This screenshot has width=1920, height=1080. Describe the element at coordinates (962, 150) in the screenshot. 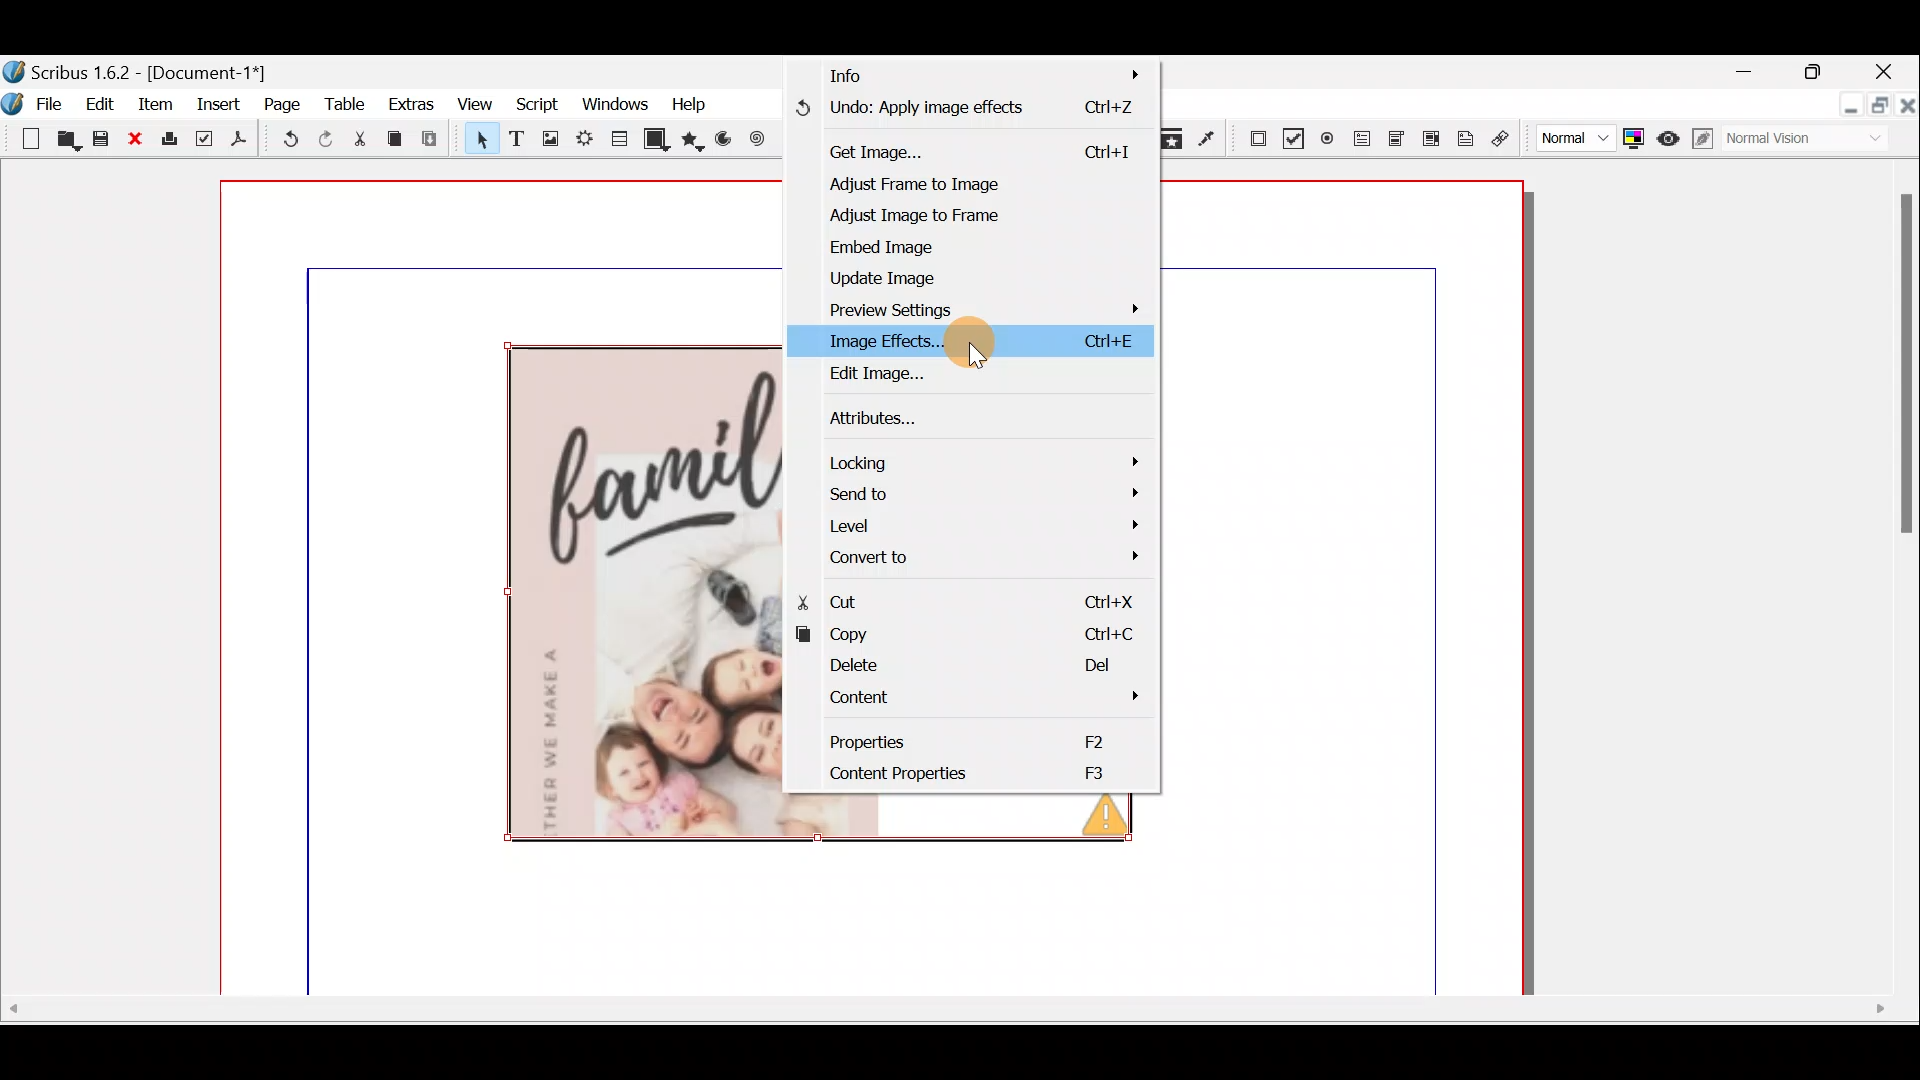

I see `Get image` at that location.